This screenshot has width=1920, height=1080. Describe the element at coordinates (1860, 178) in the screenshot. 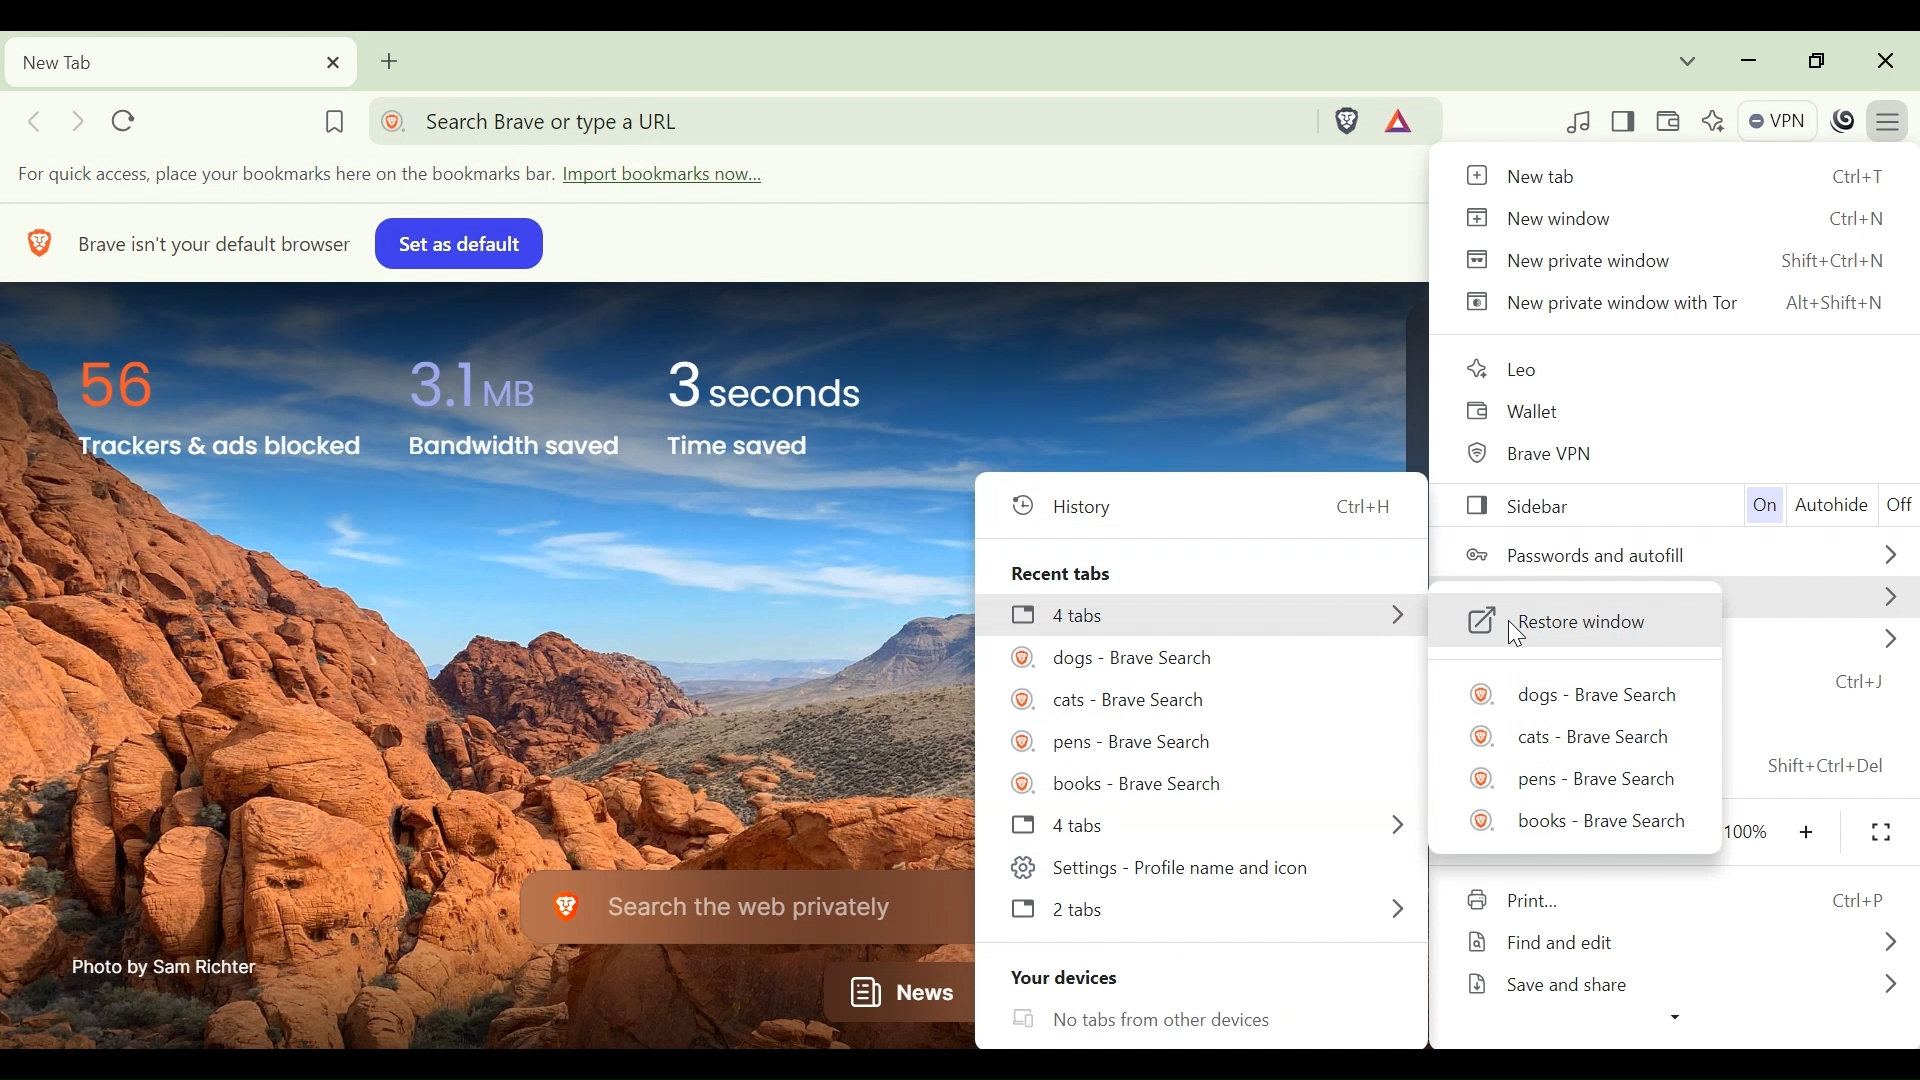

I see `Ctrl+T` at that location.